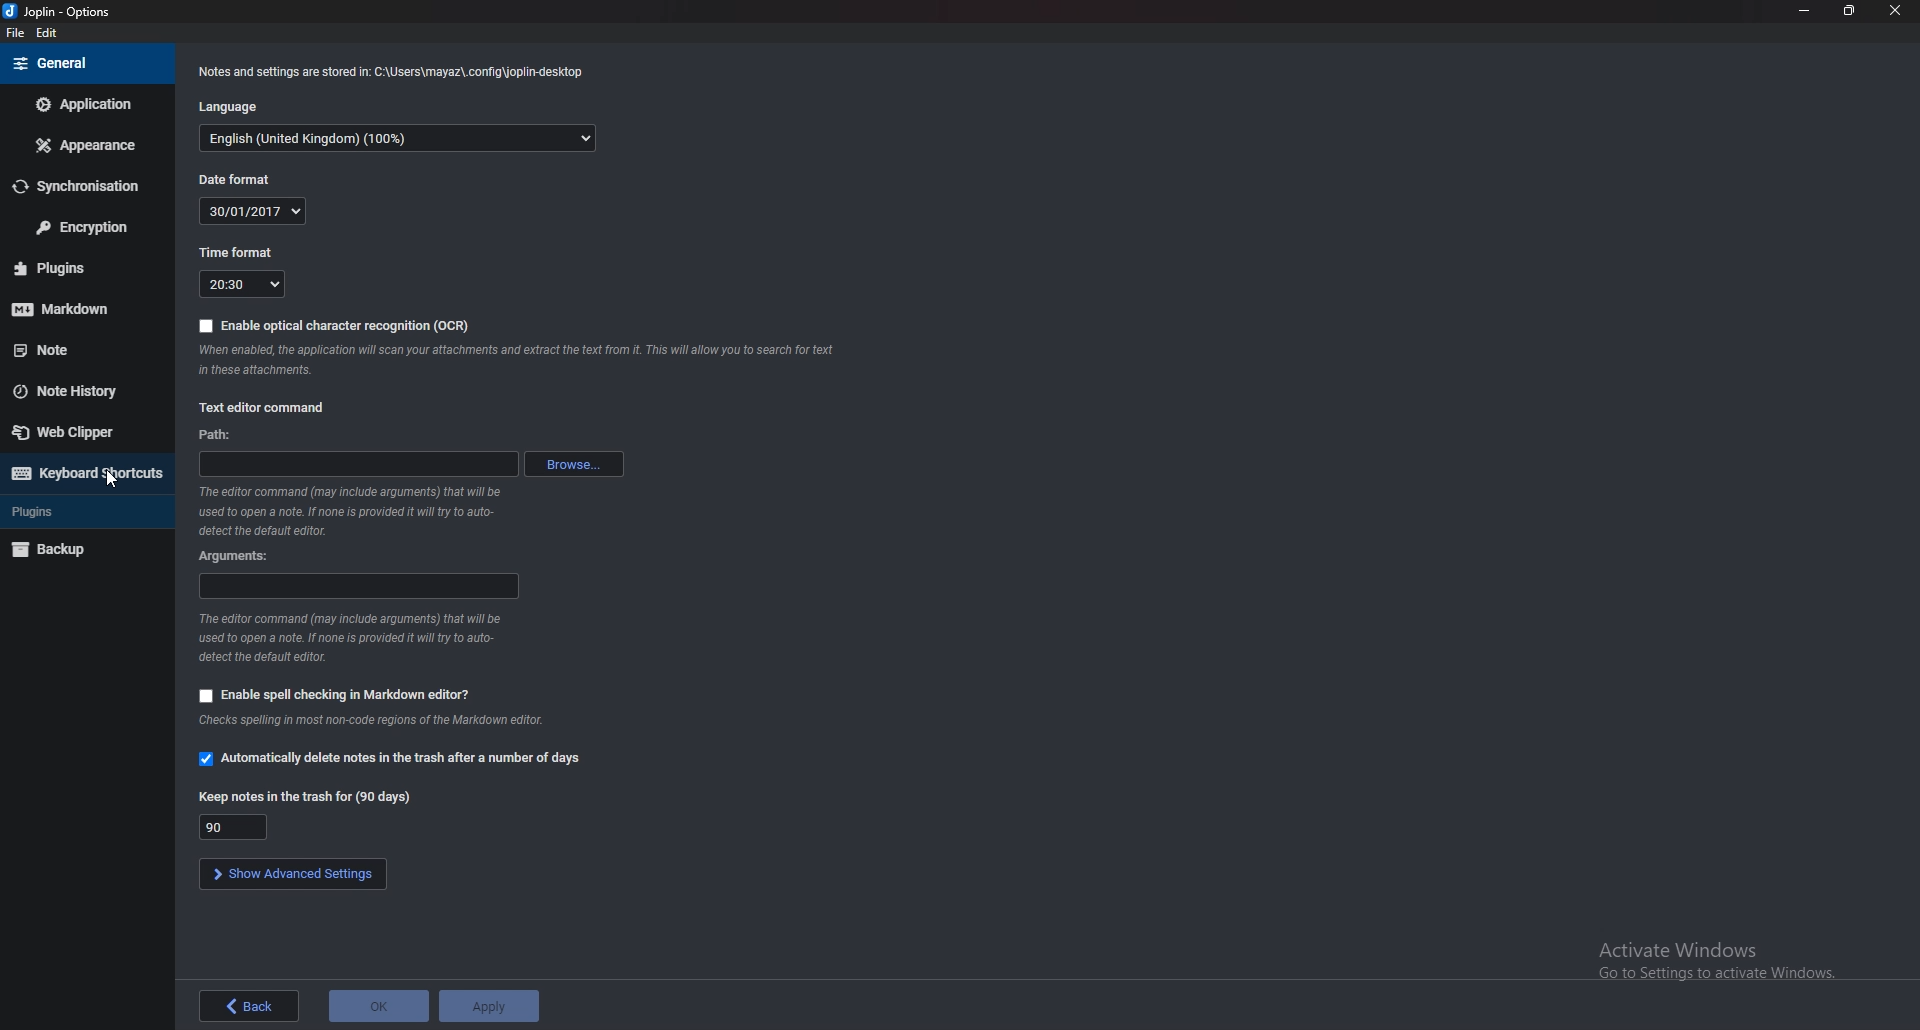 This screenshot has width=1920, height=1030. I want to click on minimize, so click(1804, 11).